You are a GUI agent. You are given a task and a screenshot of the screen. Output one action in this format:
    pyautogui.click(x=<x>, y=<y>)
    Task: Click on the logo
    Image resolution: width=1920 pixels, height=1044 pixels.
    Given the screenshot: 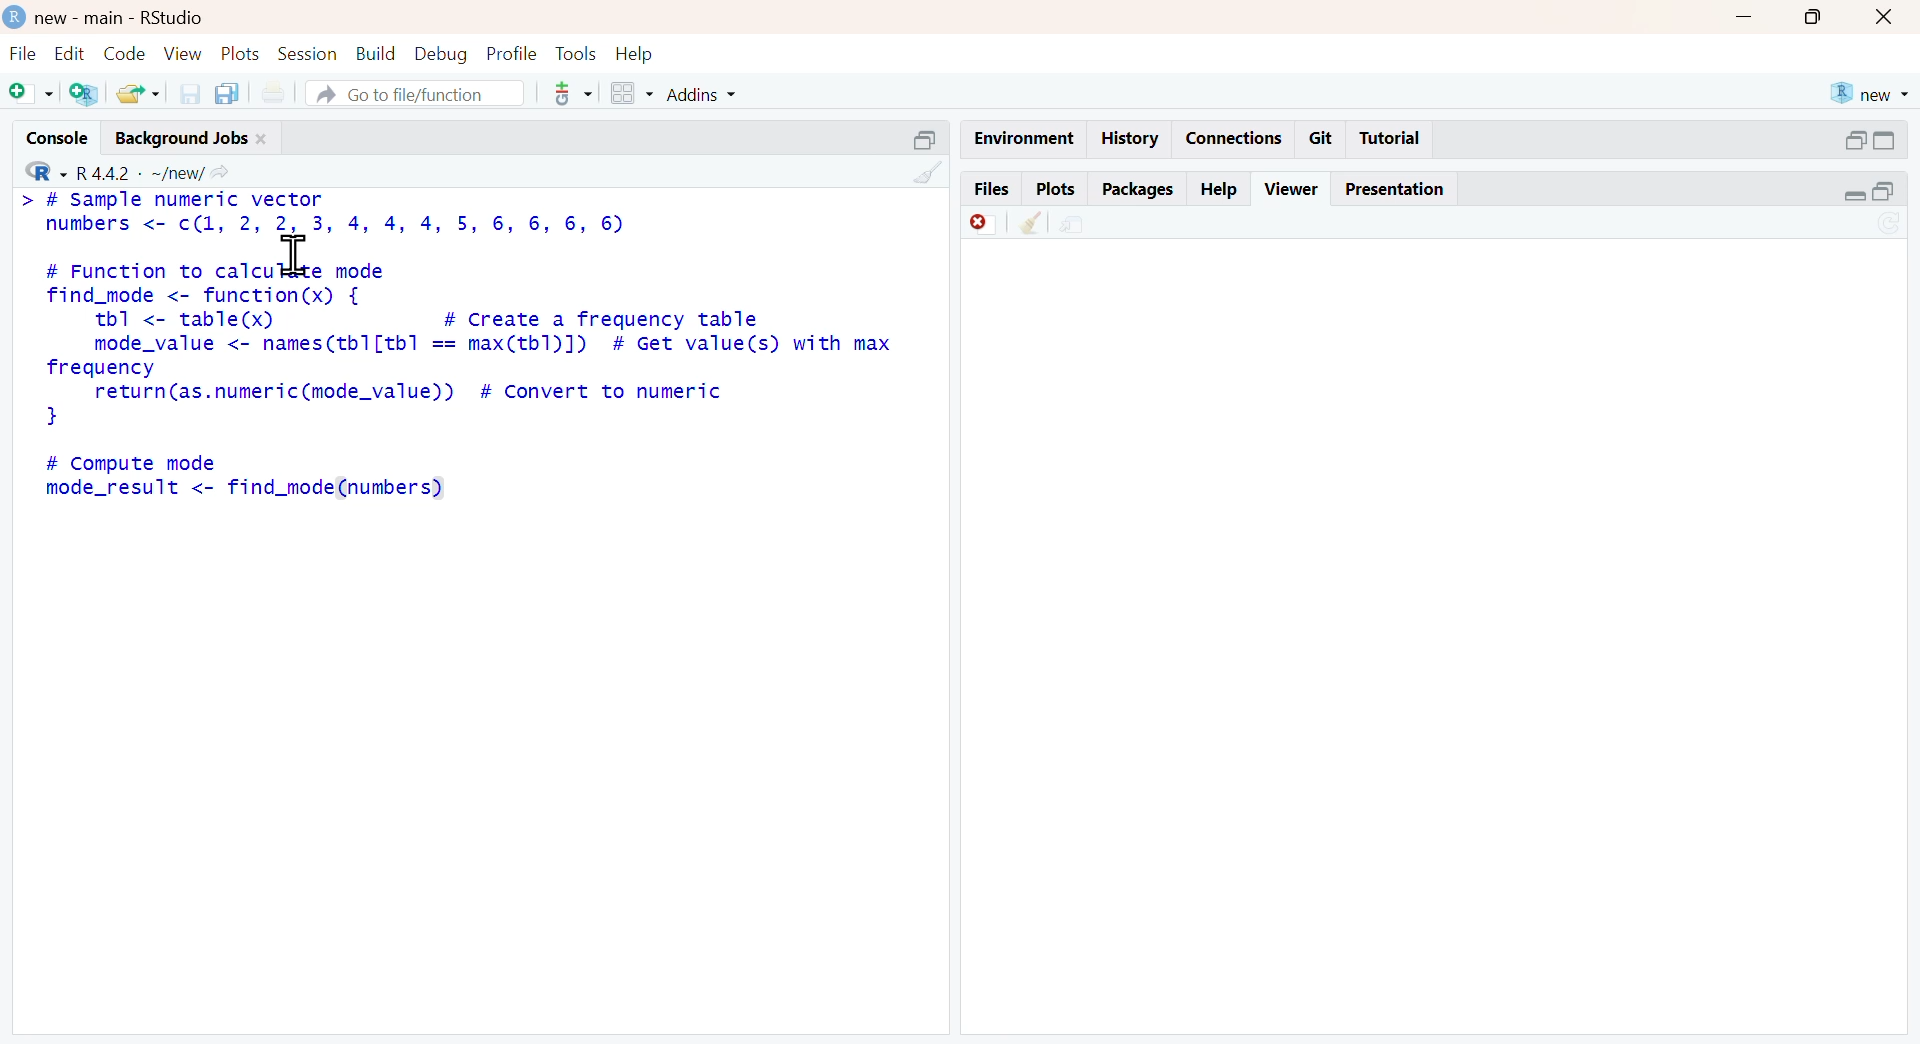 What is the action you would take?
    pyautogui.click(x=17, y=16)
    